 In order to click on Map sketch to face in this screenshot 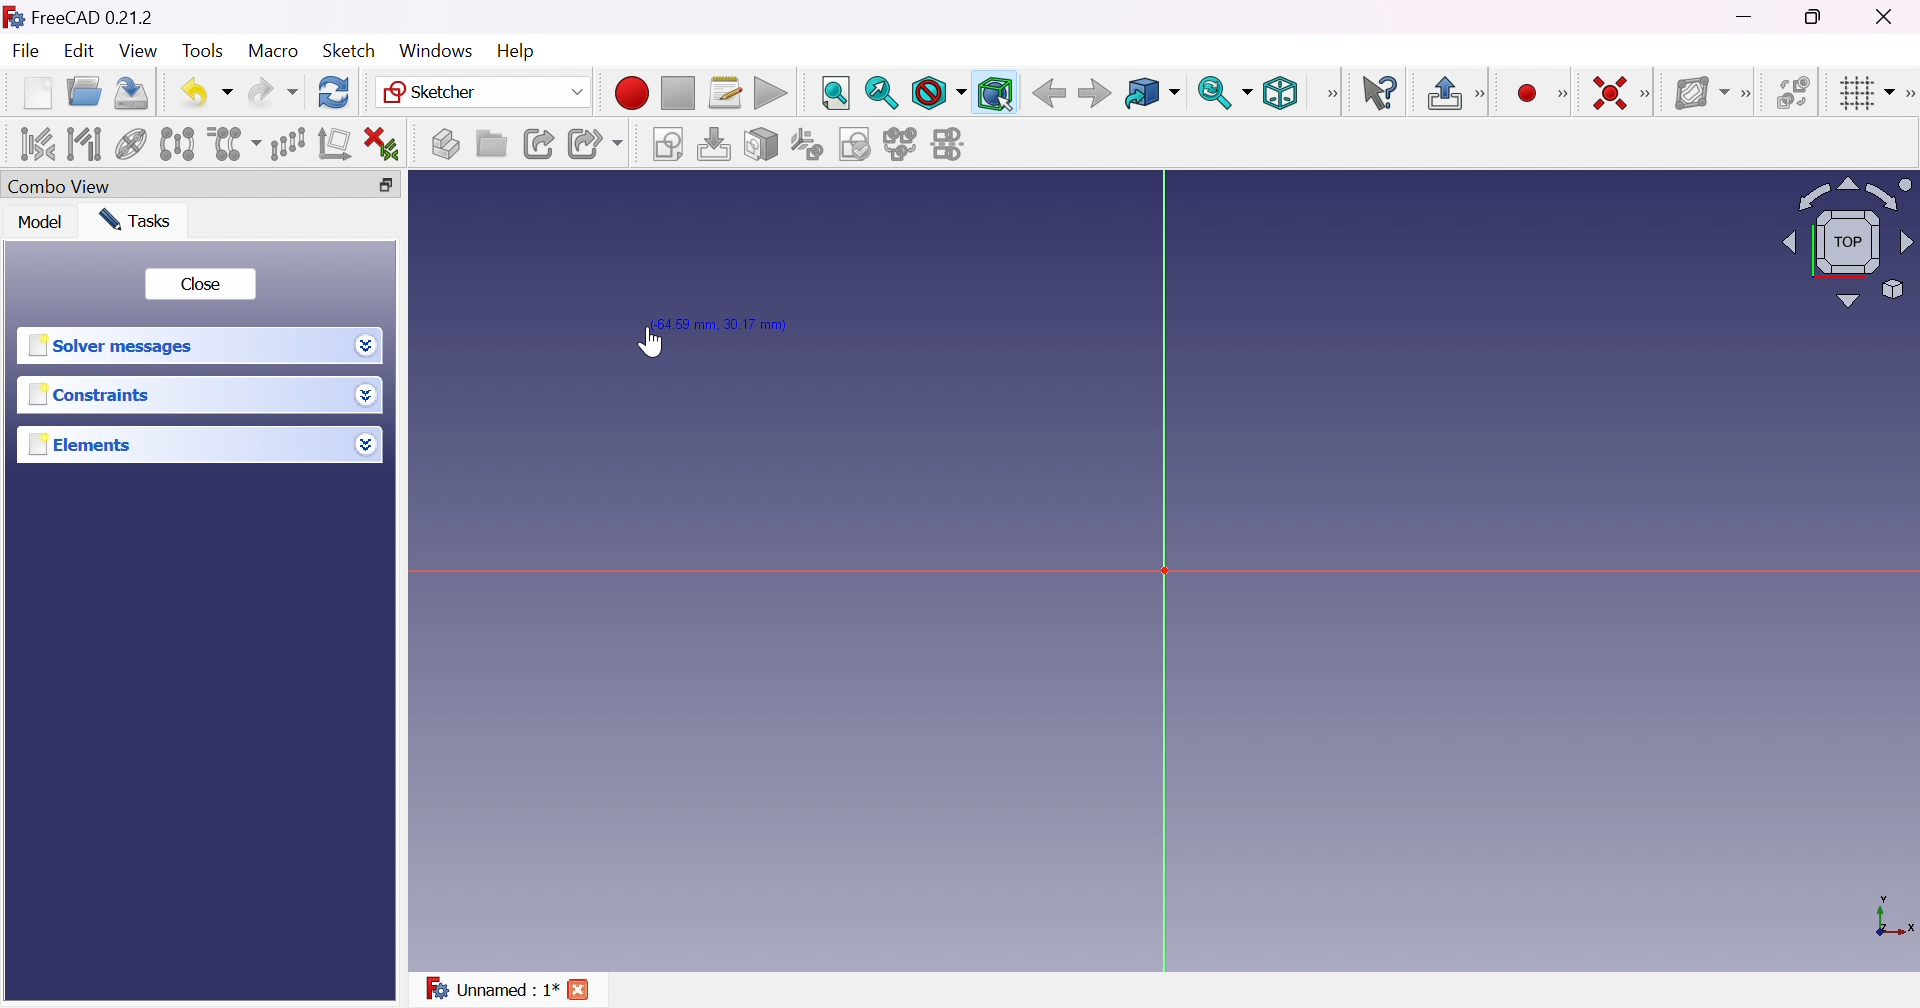, I will do `click(760, 144)`.